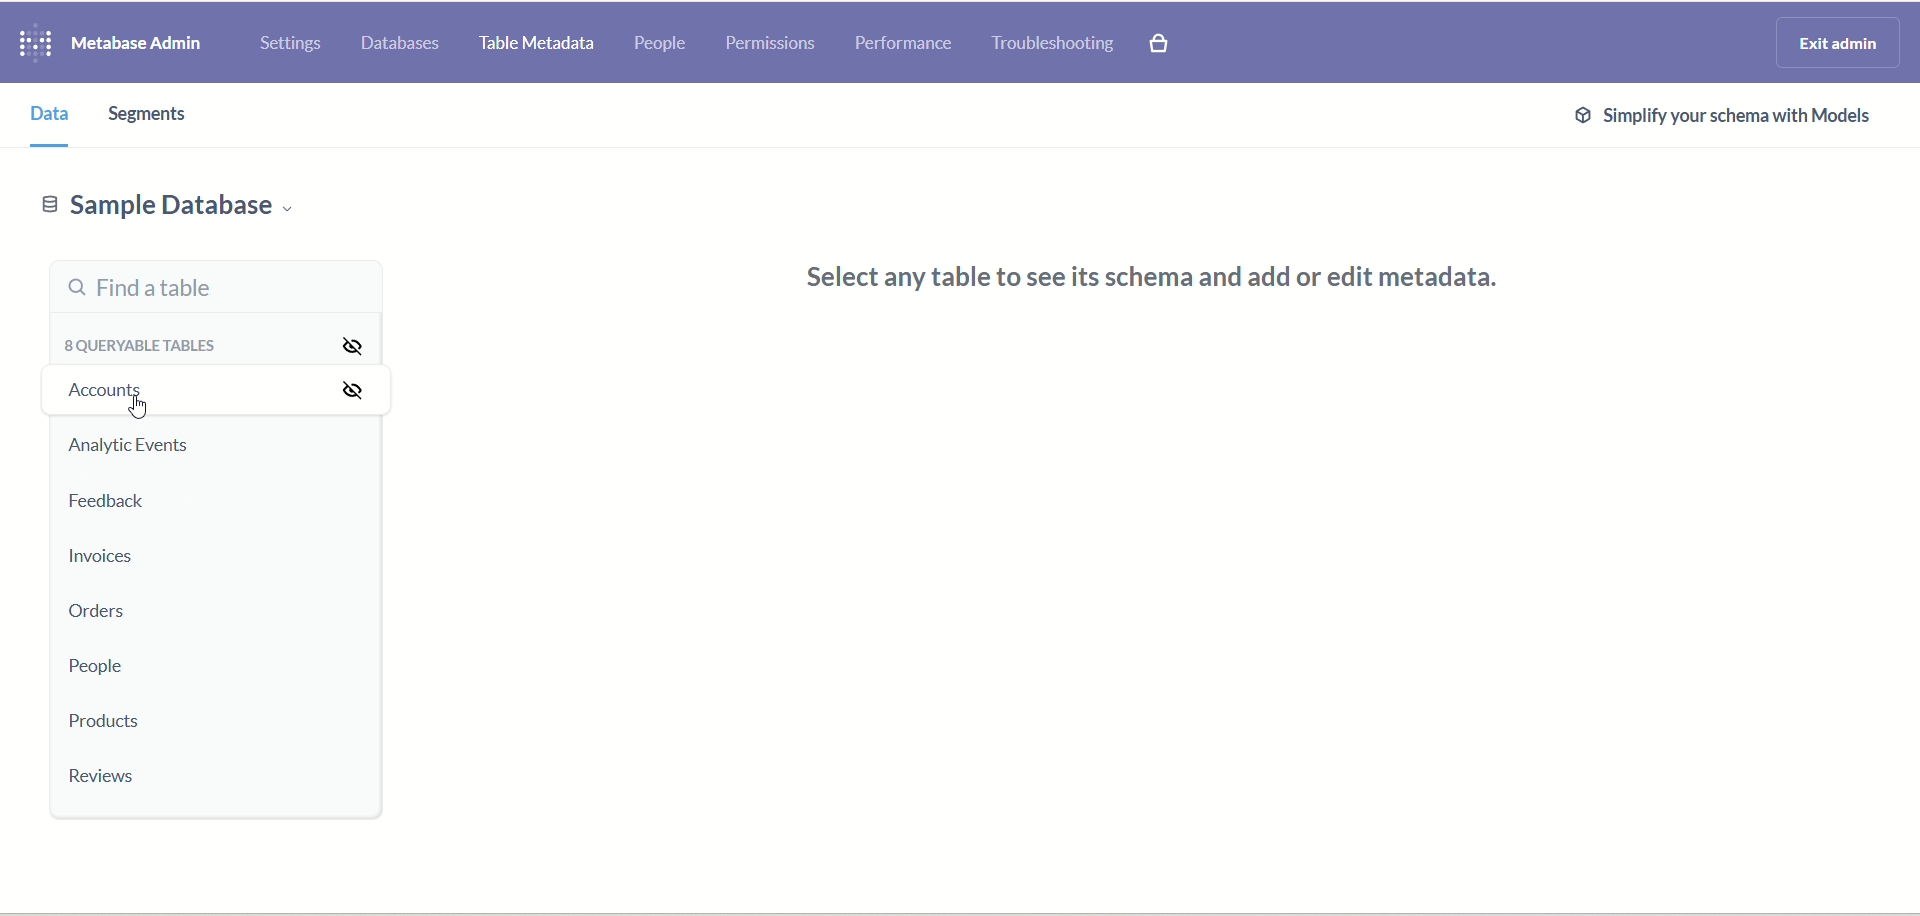 The image size is (1920, 916). I want to click on products, so click(112, 724).